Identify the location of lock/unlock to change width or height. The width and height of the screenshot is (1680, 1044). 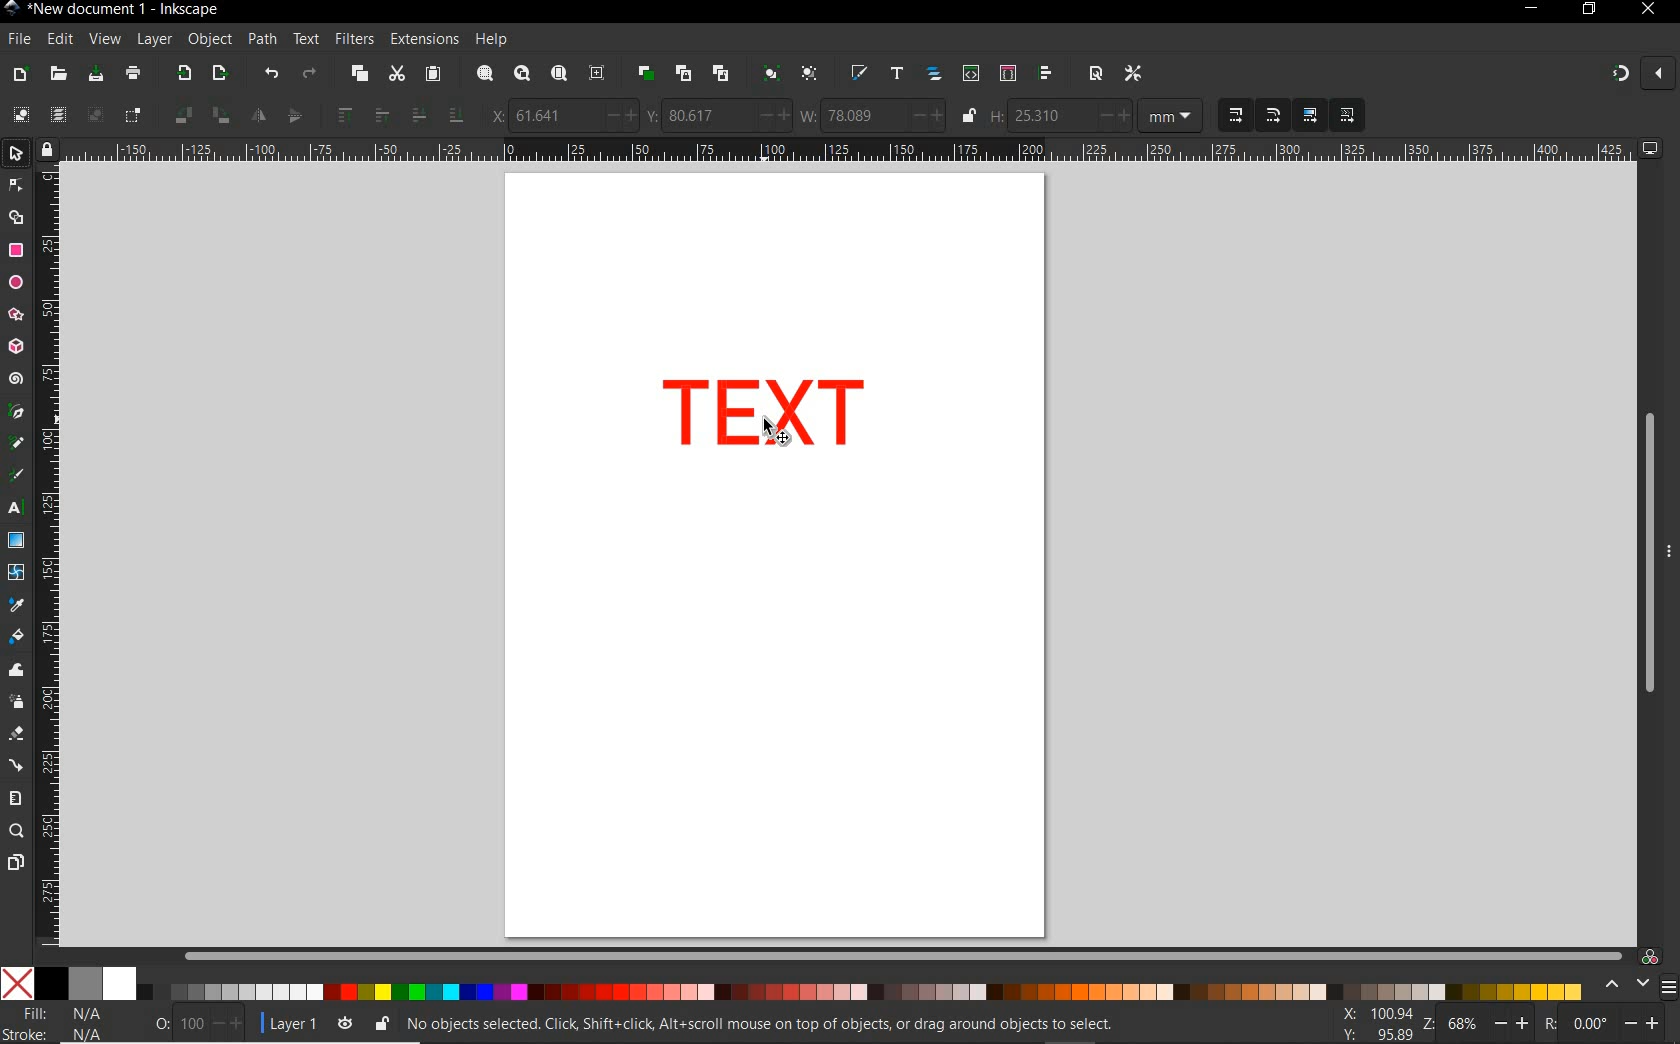
(968, 116).